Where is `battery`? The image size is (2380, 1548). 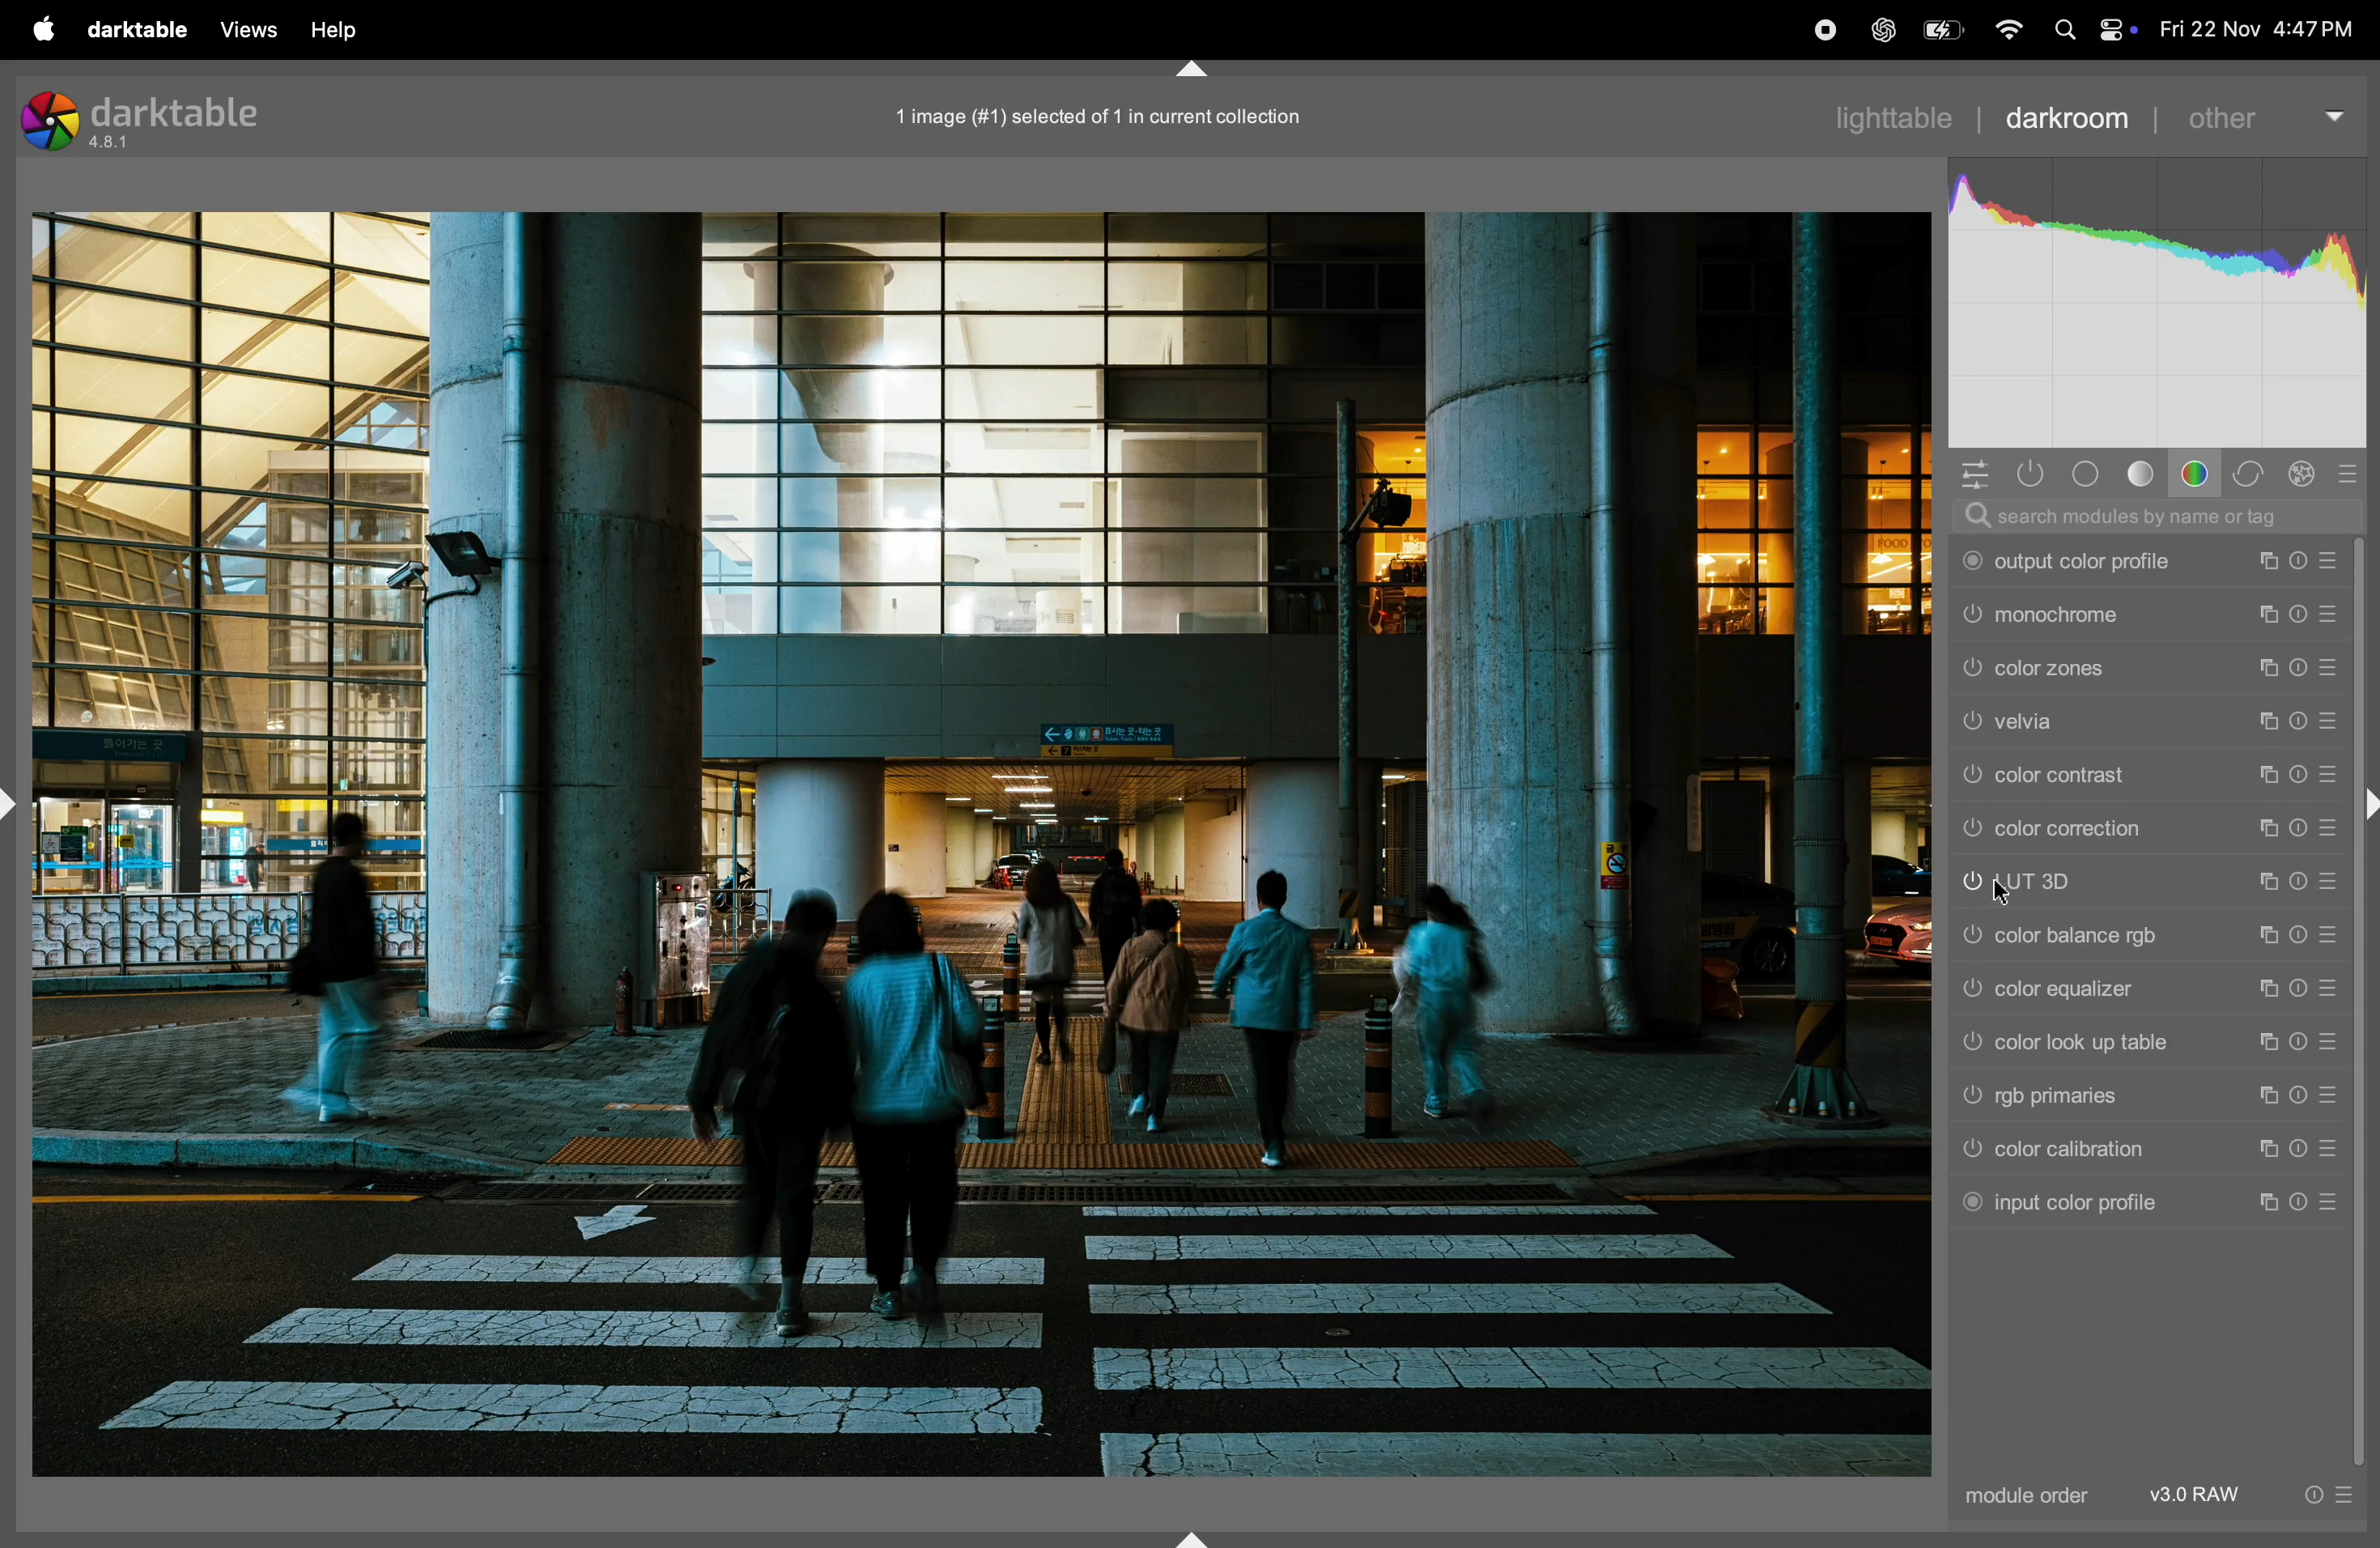 battery is located at coordinates (1937, 33).